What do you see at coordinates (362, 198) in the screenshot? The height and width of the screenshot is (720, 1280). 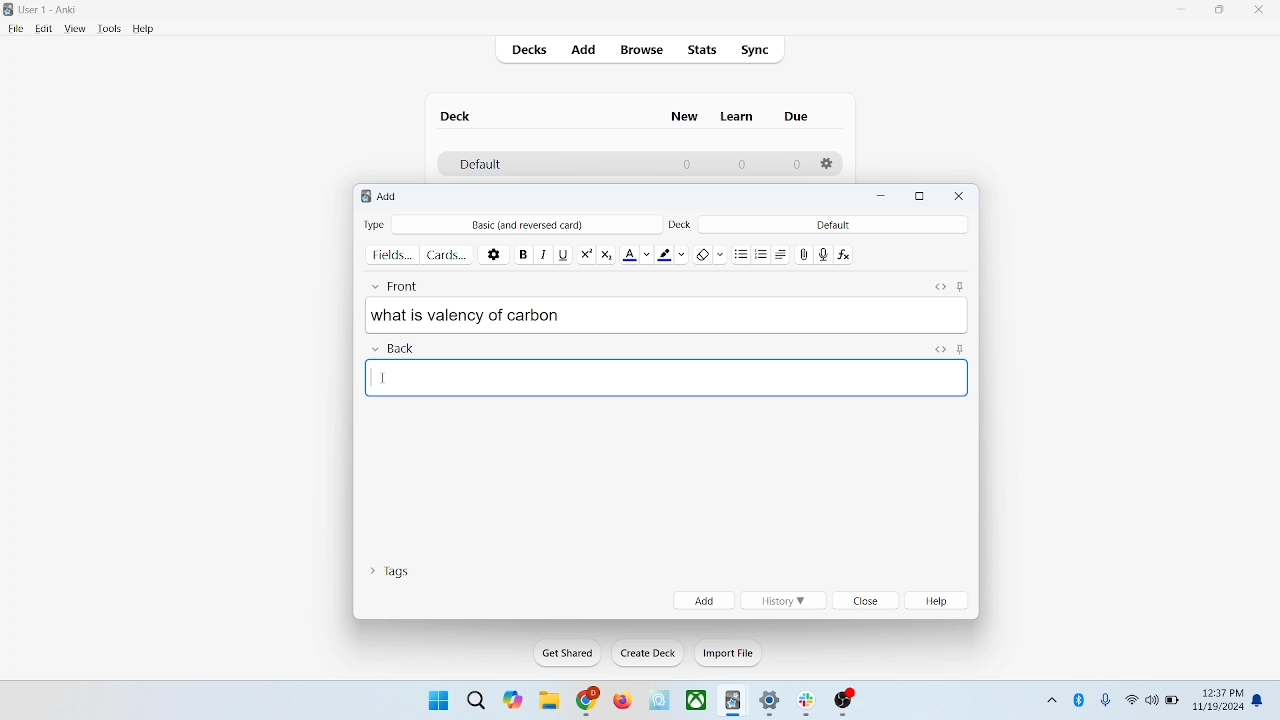 I see `logo` at bounding box center [362, 198].